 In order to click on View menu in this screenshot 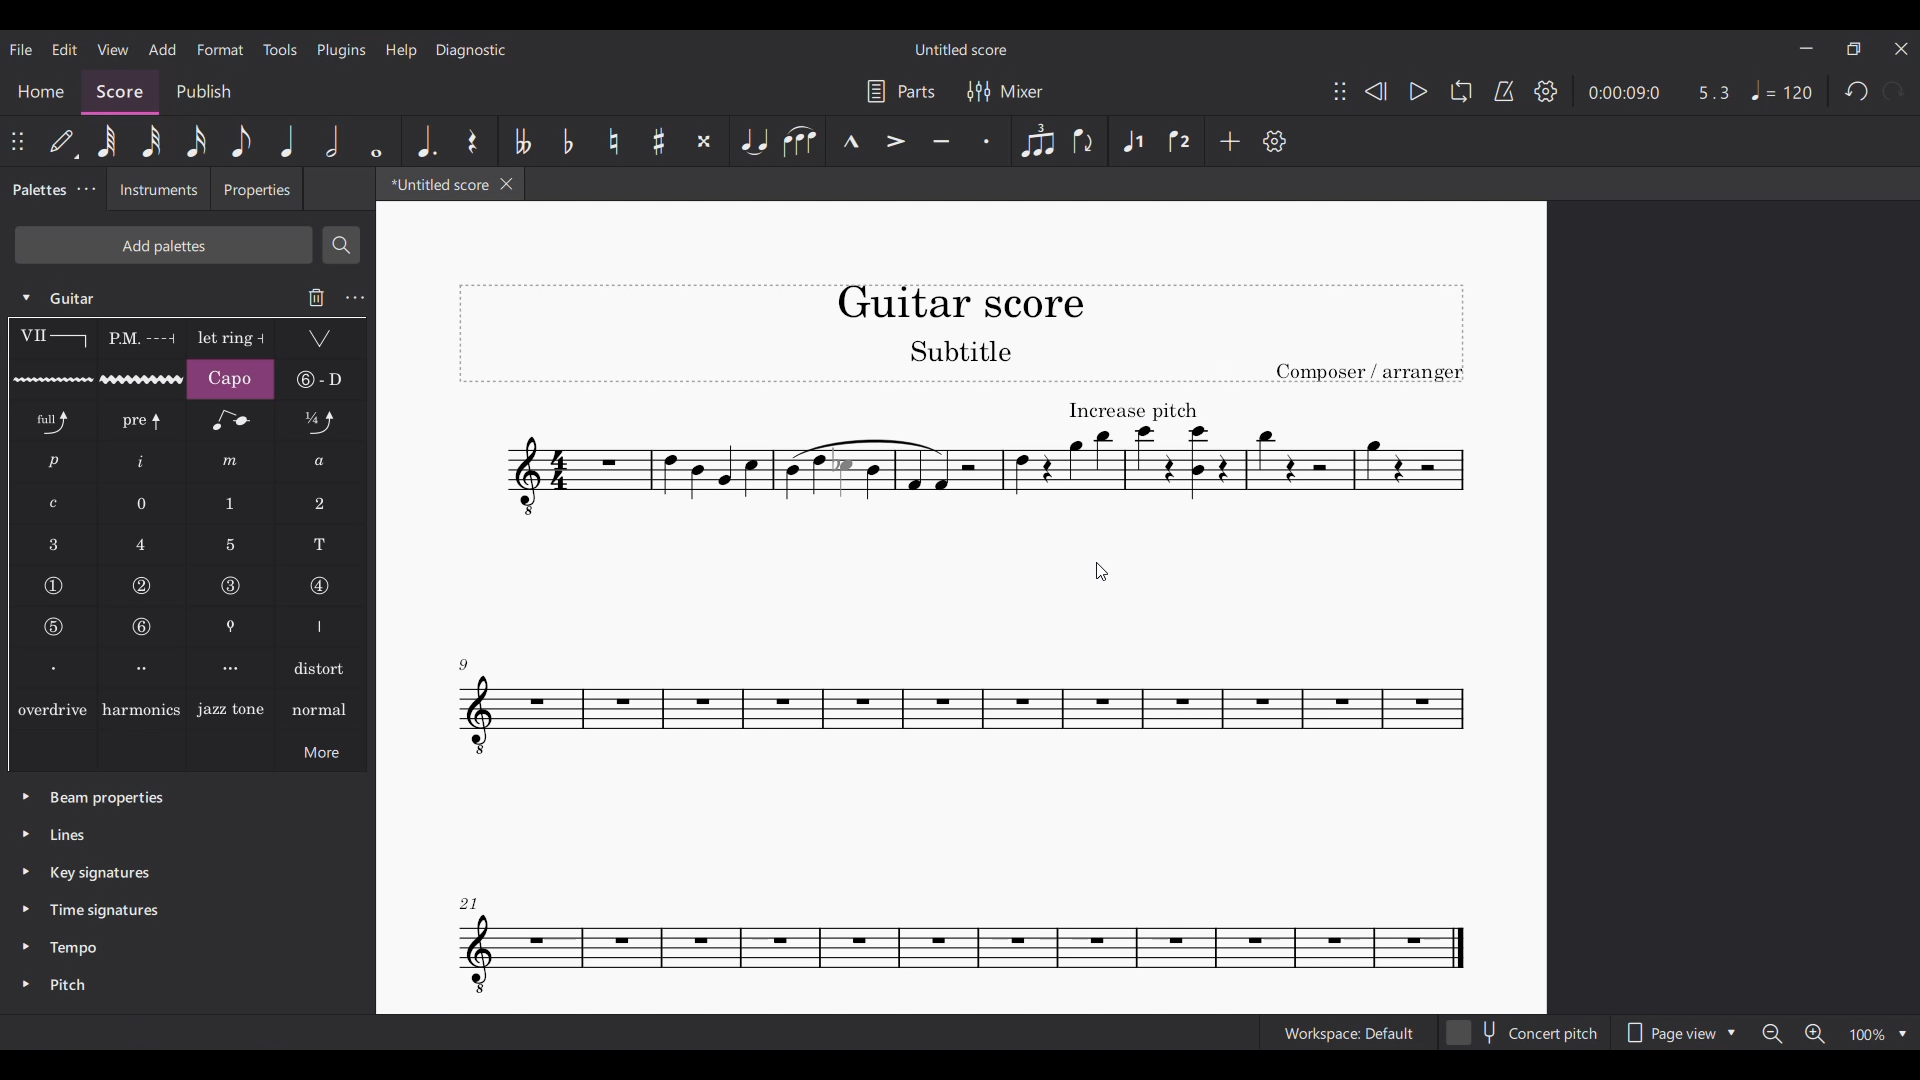, I will do `click(113, 50)`.